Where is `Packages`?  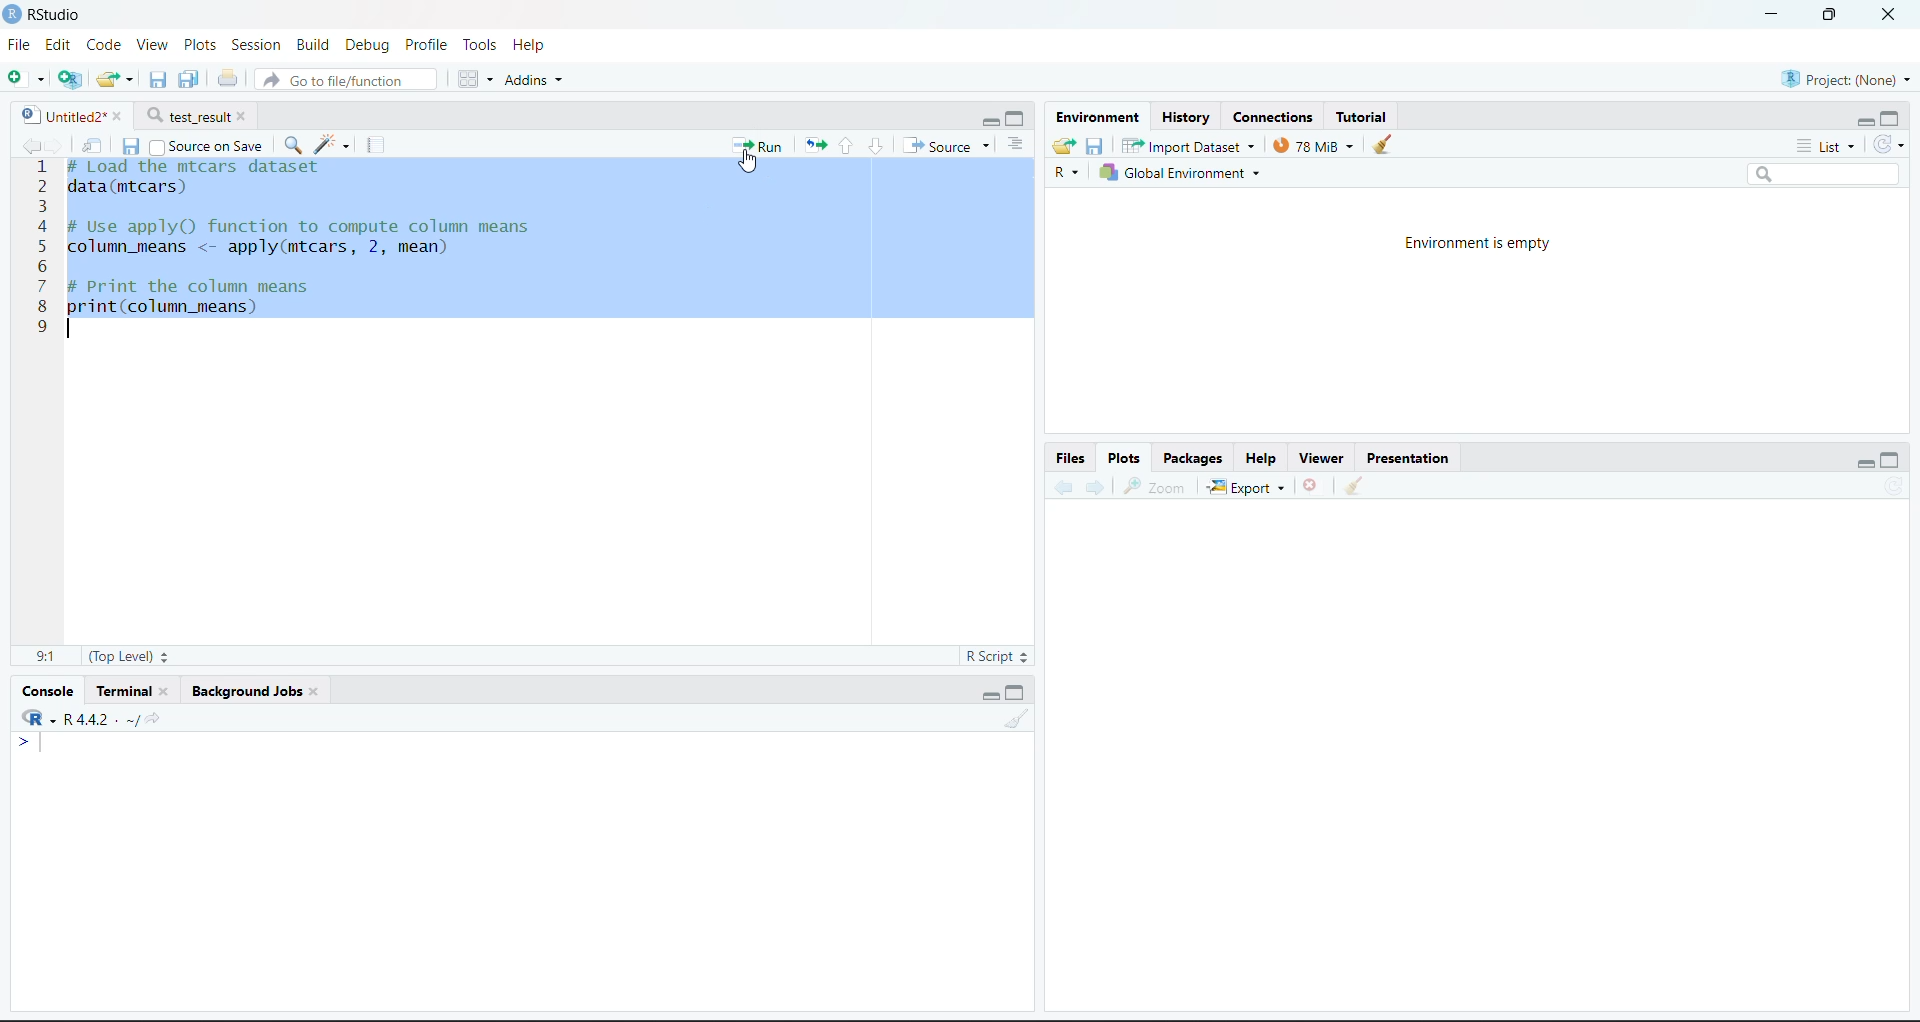 Packages is located at coordinates (1193, 455).